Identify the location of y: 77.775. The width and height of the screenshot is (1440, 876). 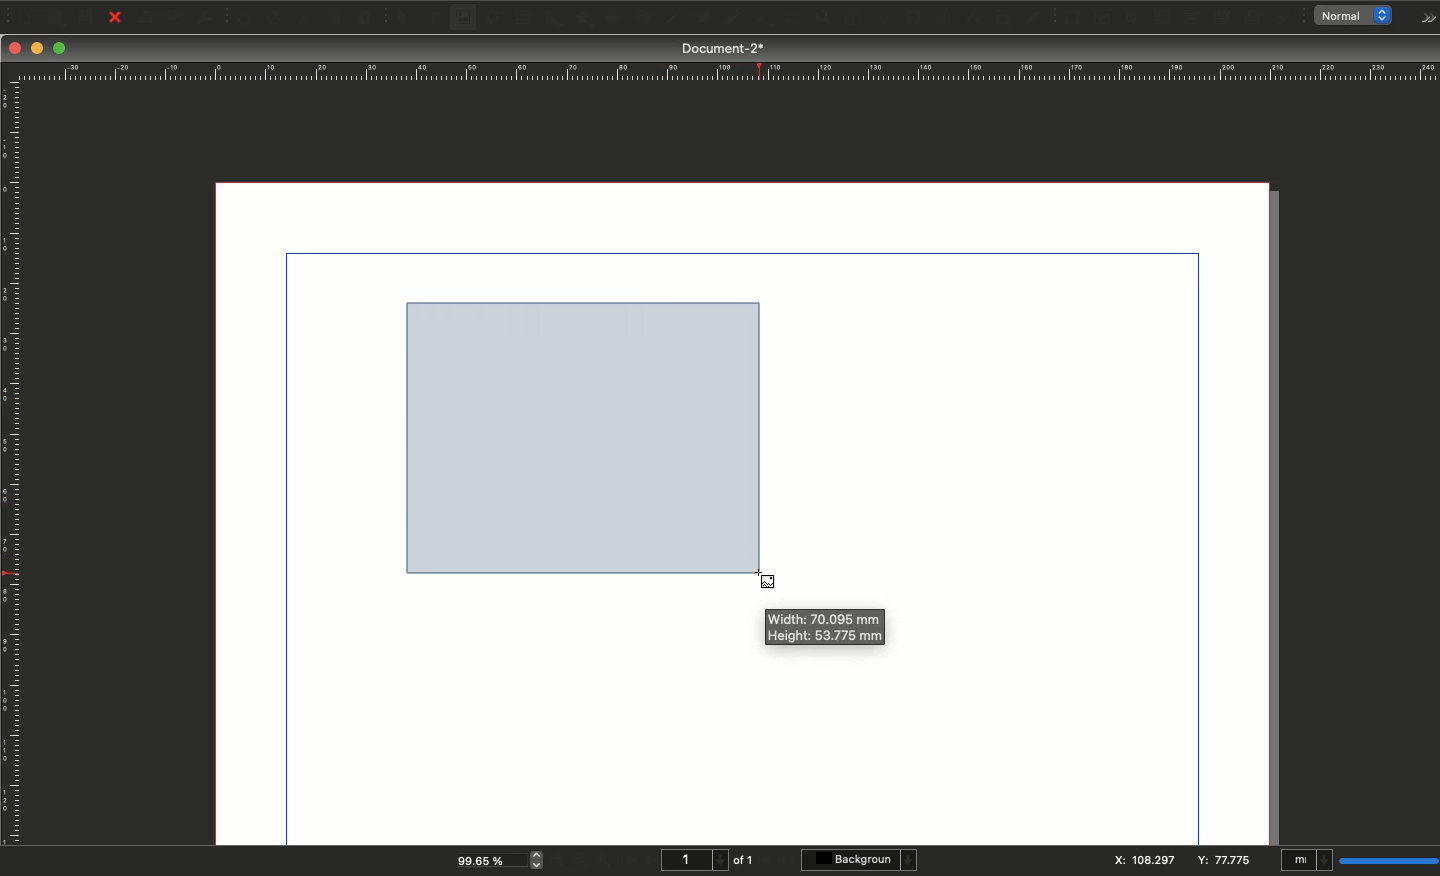
(1227, 860).